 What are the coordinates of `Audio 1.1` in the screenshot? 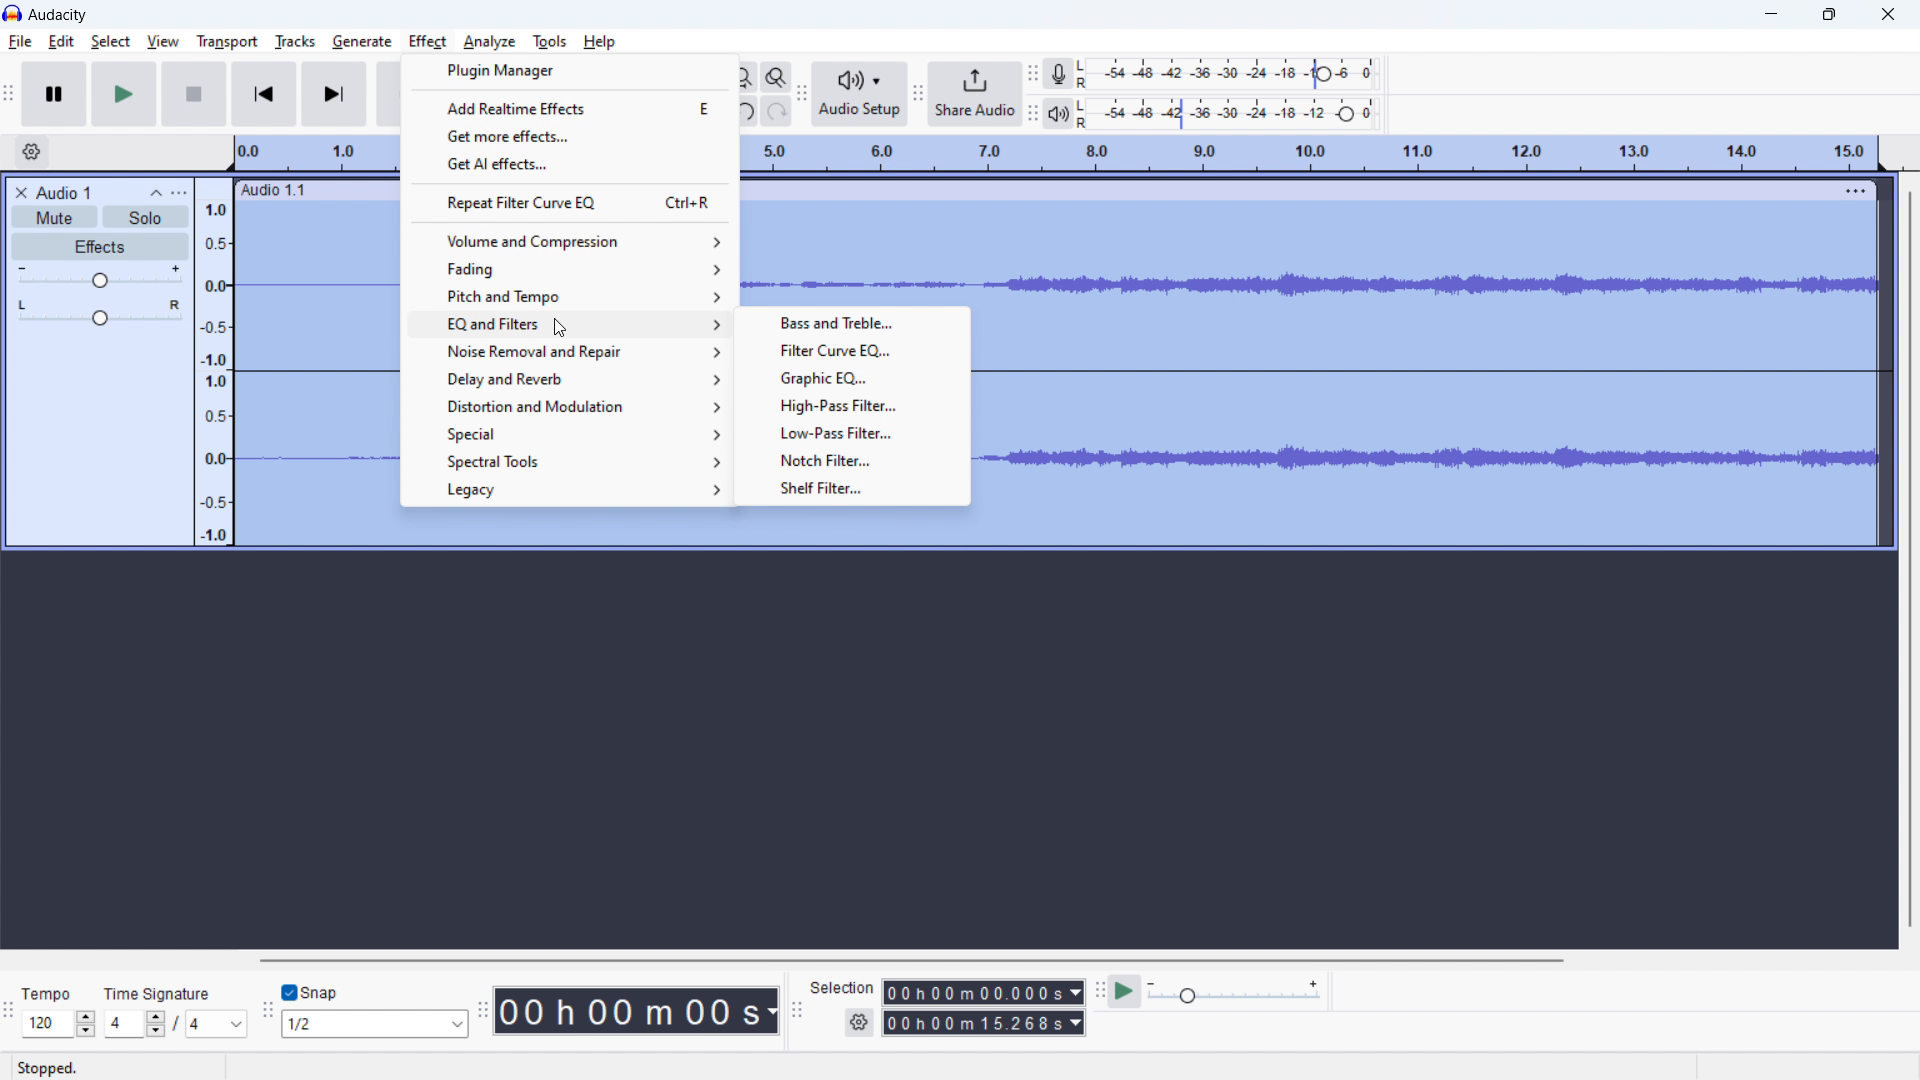 It's located at (282, 191).